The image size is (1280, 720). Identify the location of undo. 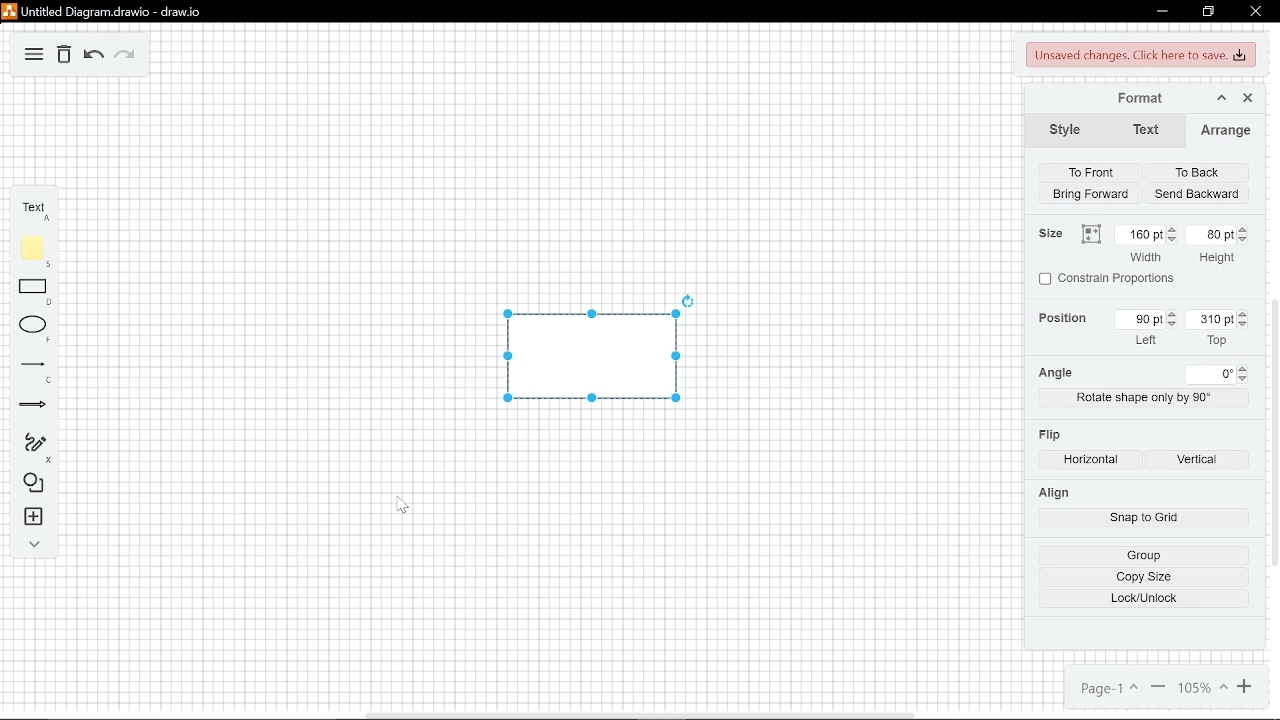
(95, 56).